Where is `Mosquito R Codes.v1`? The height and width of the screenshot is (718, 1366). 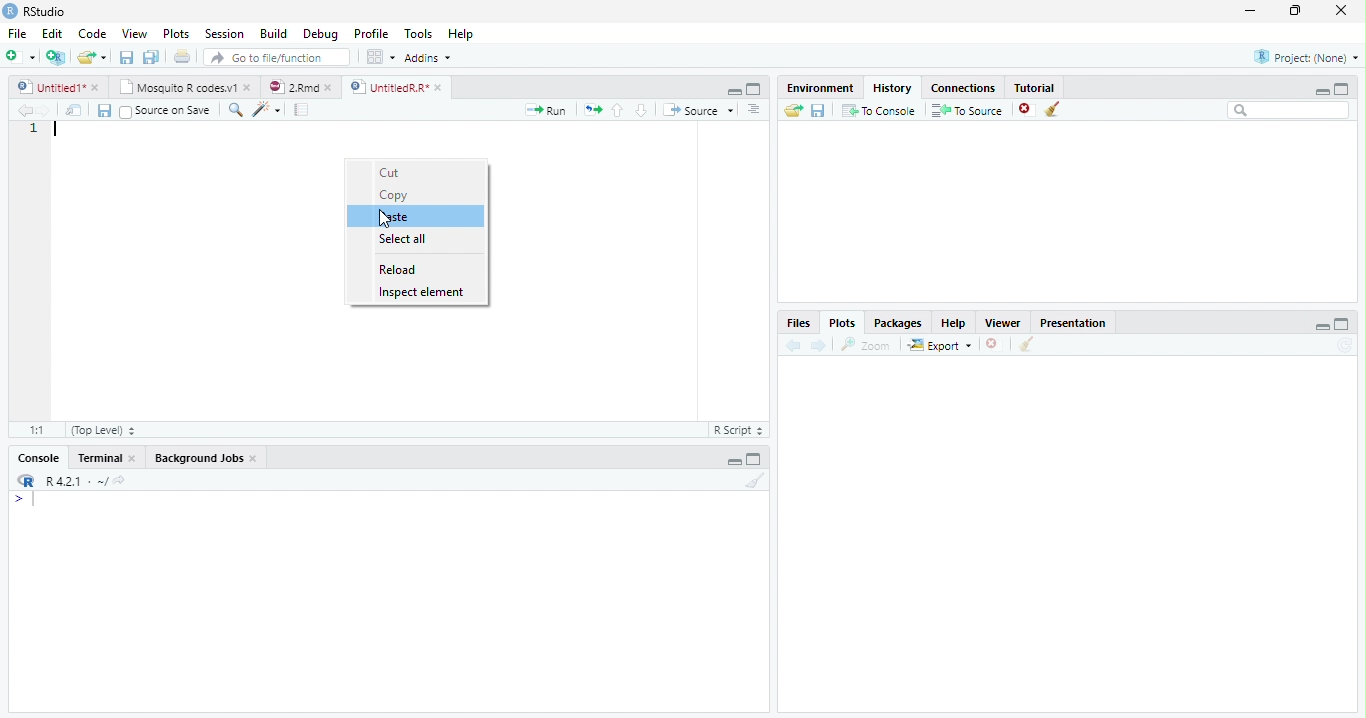
Mosquito R Codes.v1 is located at coordinates (185, 88).